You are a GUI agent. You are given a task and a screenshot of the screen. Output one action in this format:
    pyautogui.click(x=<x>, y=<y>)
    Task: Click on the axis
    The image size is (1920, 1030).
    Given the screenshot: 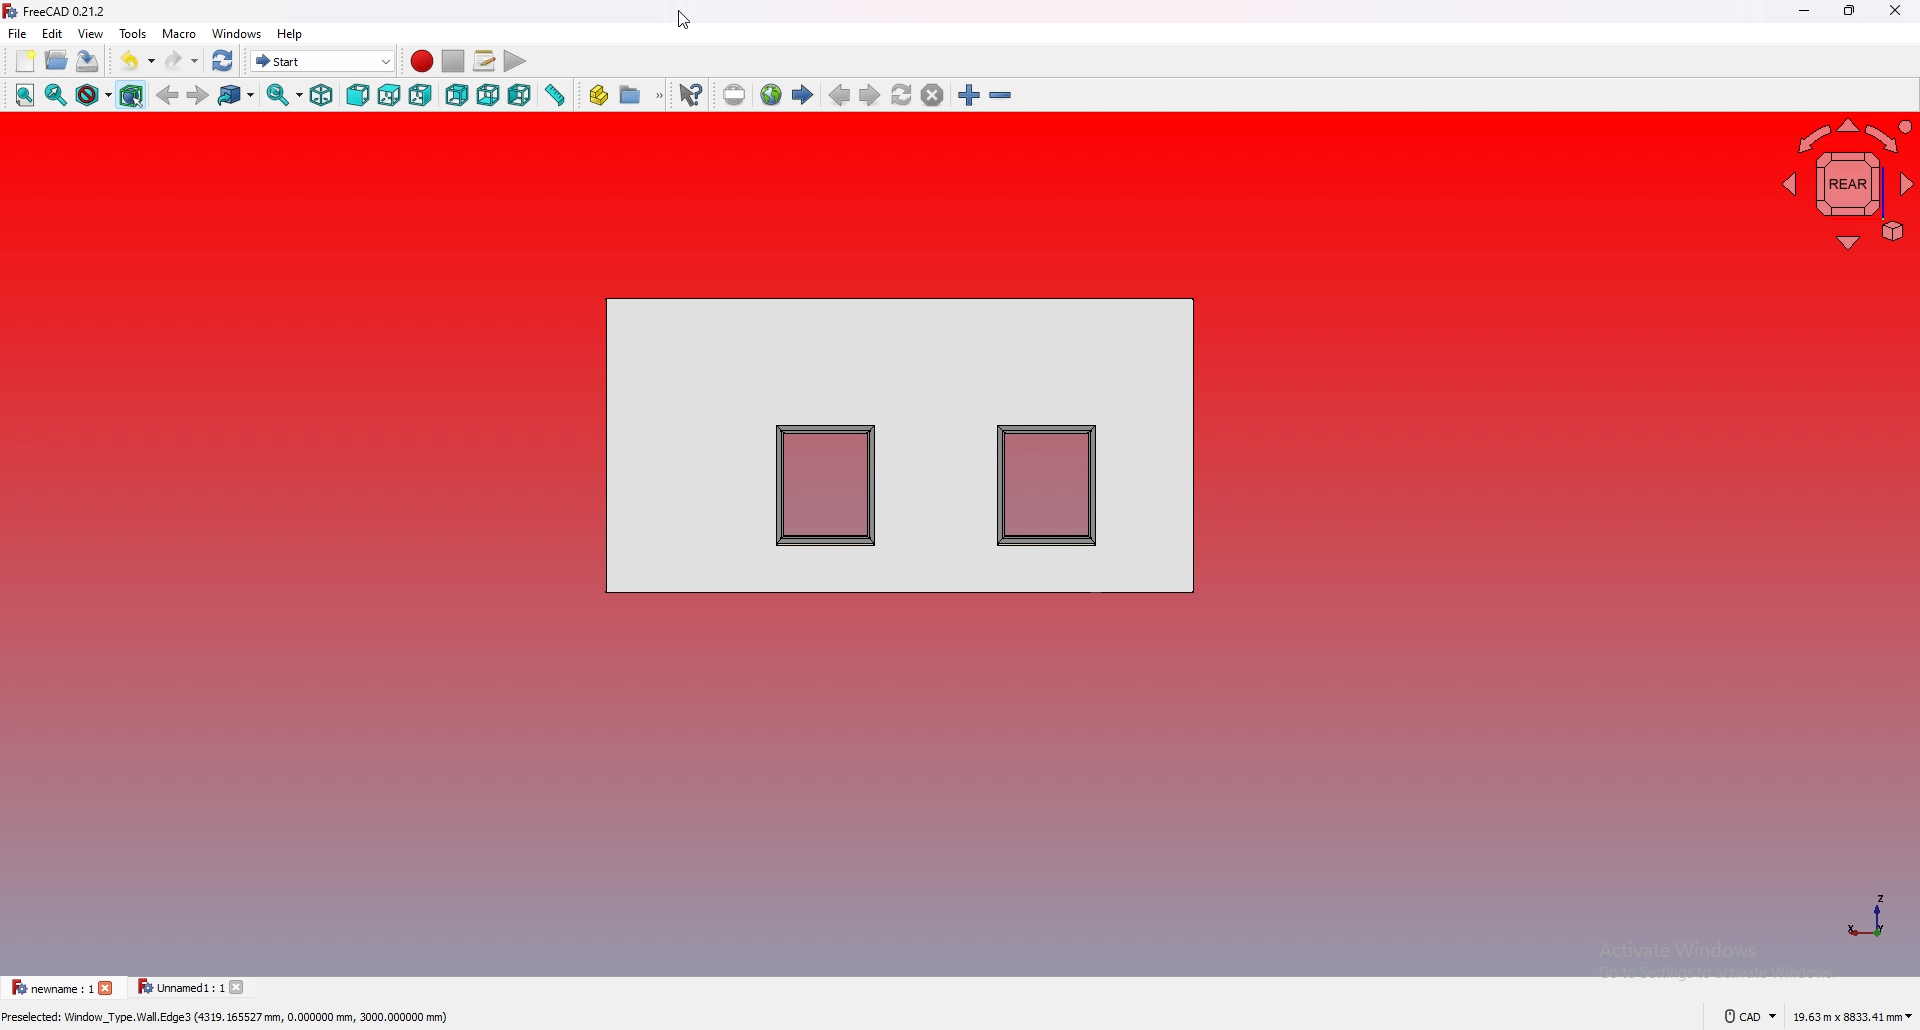 What is the action you would take?
    pyautogui.click(x=1870, y=914)
    